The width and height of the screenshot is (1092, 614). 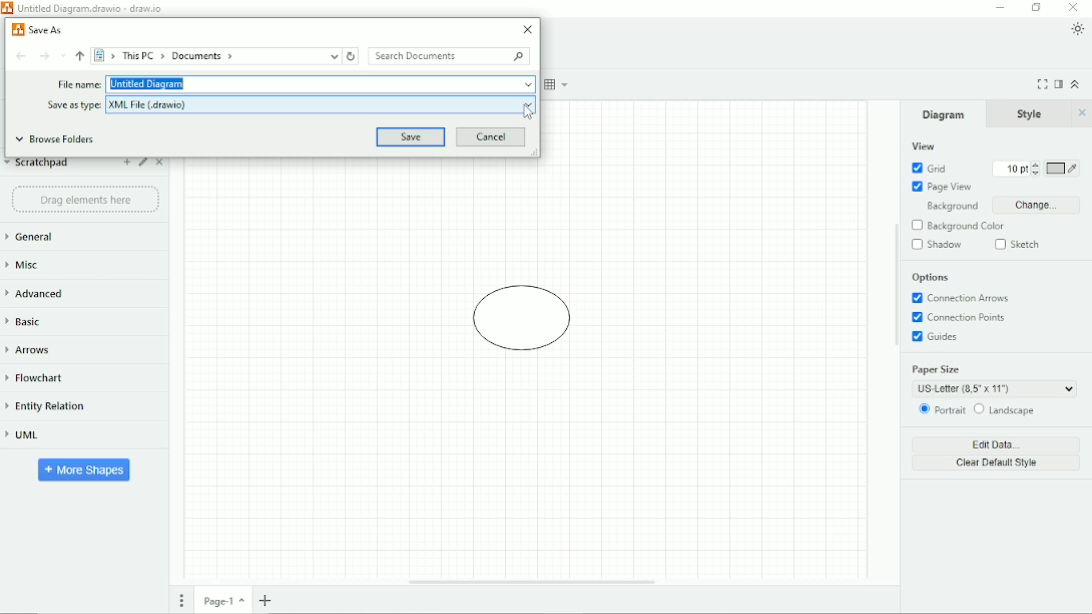 I want to click on Insert page, so click(x=265, y=600).